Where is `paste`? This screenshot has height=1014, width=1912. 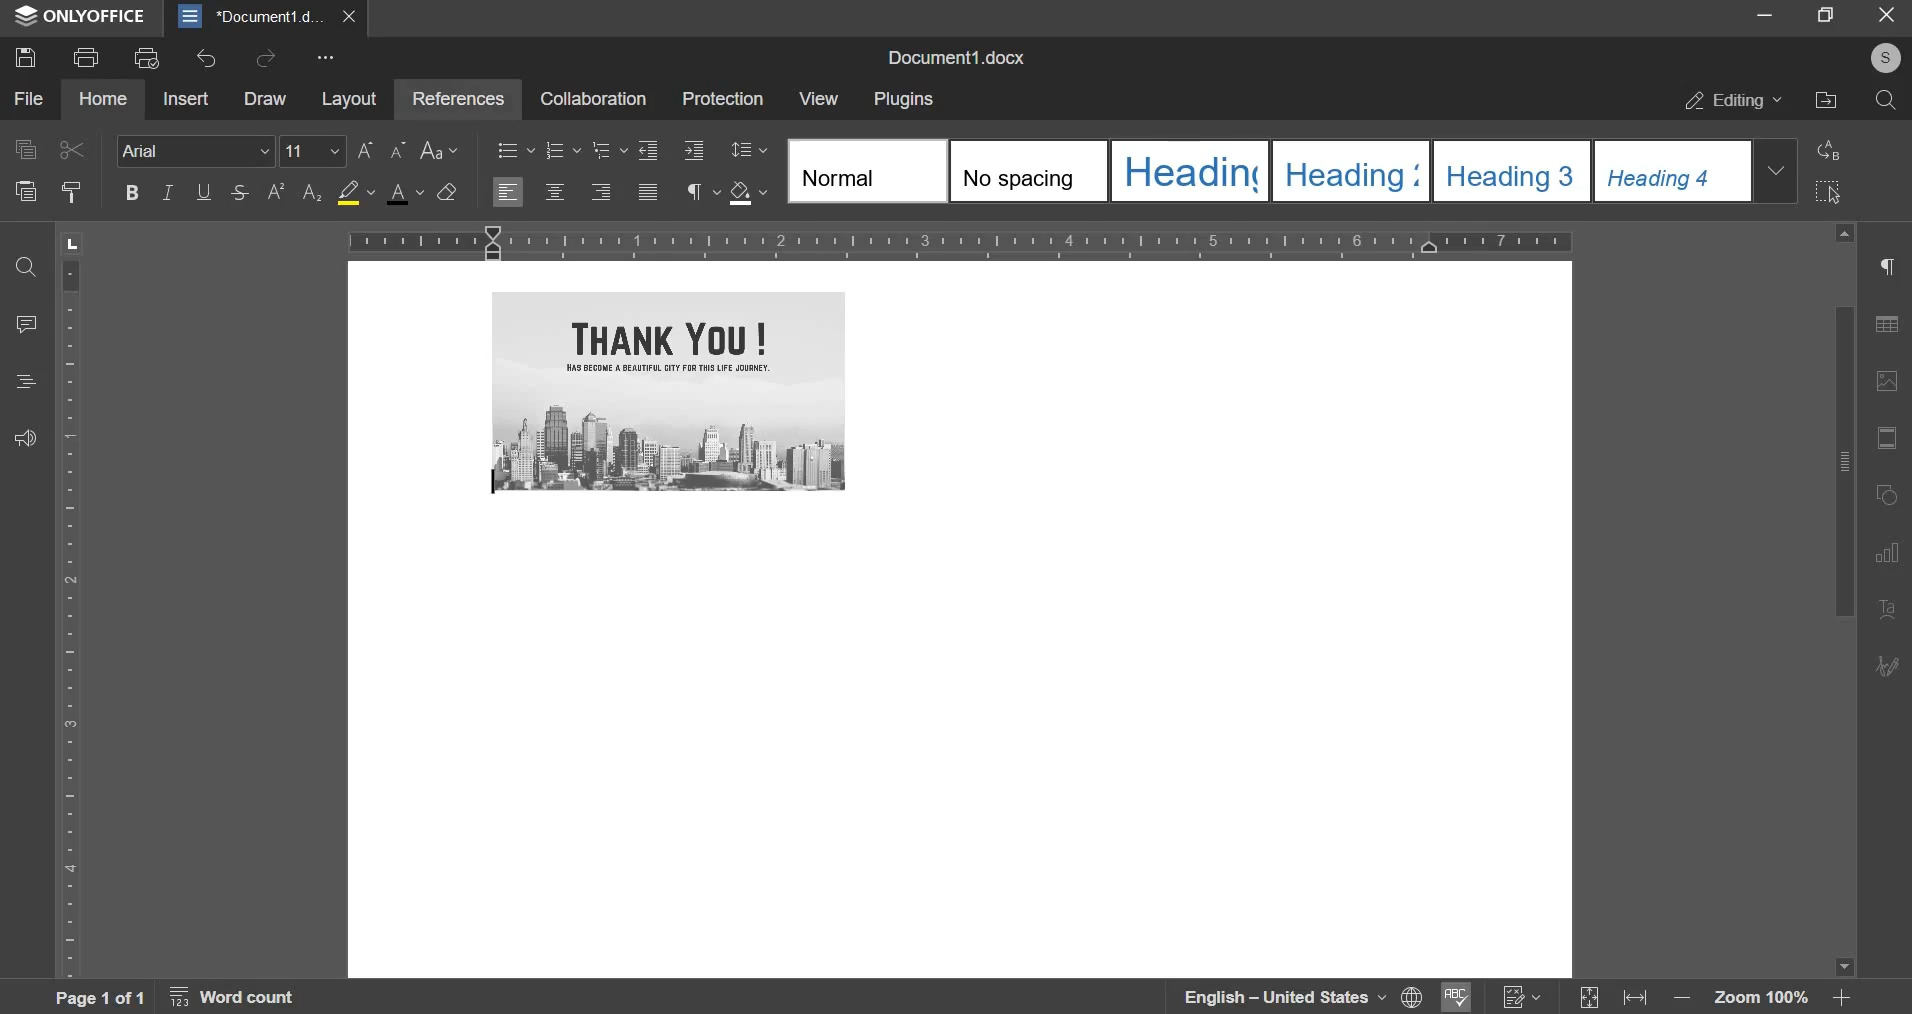
paste is located at coordinates (24, 191).